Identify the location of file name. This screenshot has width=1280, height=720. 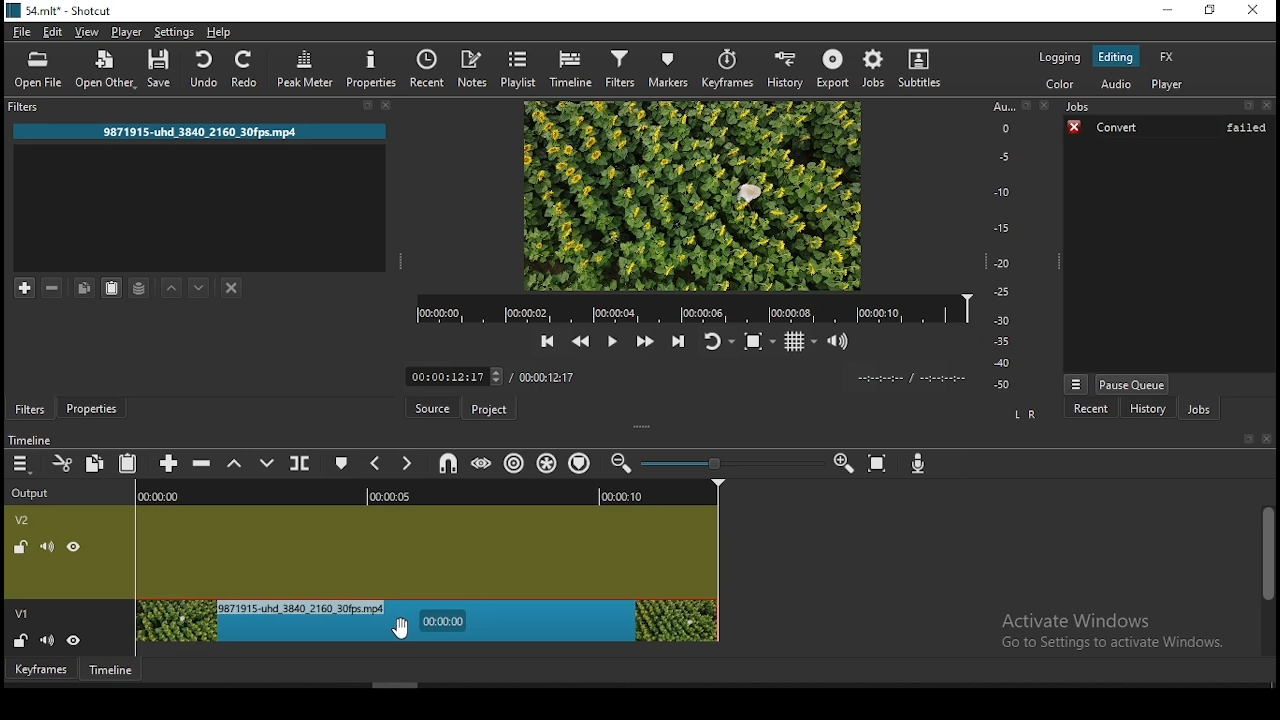
(216, 132).